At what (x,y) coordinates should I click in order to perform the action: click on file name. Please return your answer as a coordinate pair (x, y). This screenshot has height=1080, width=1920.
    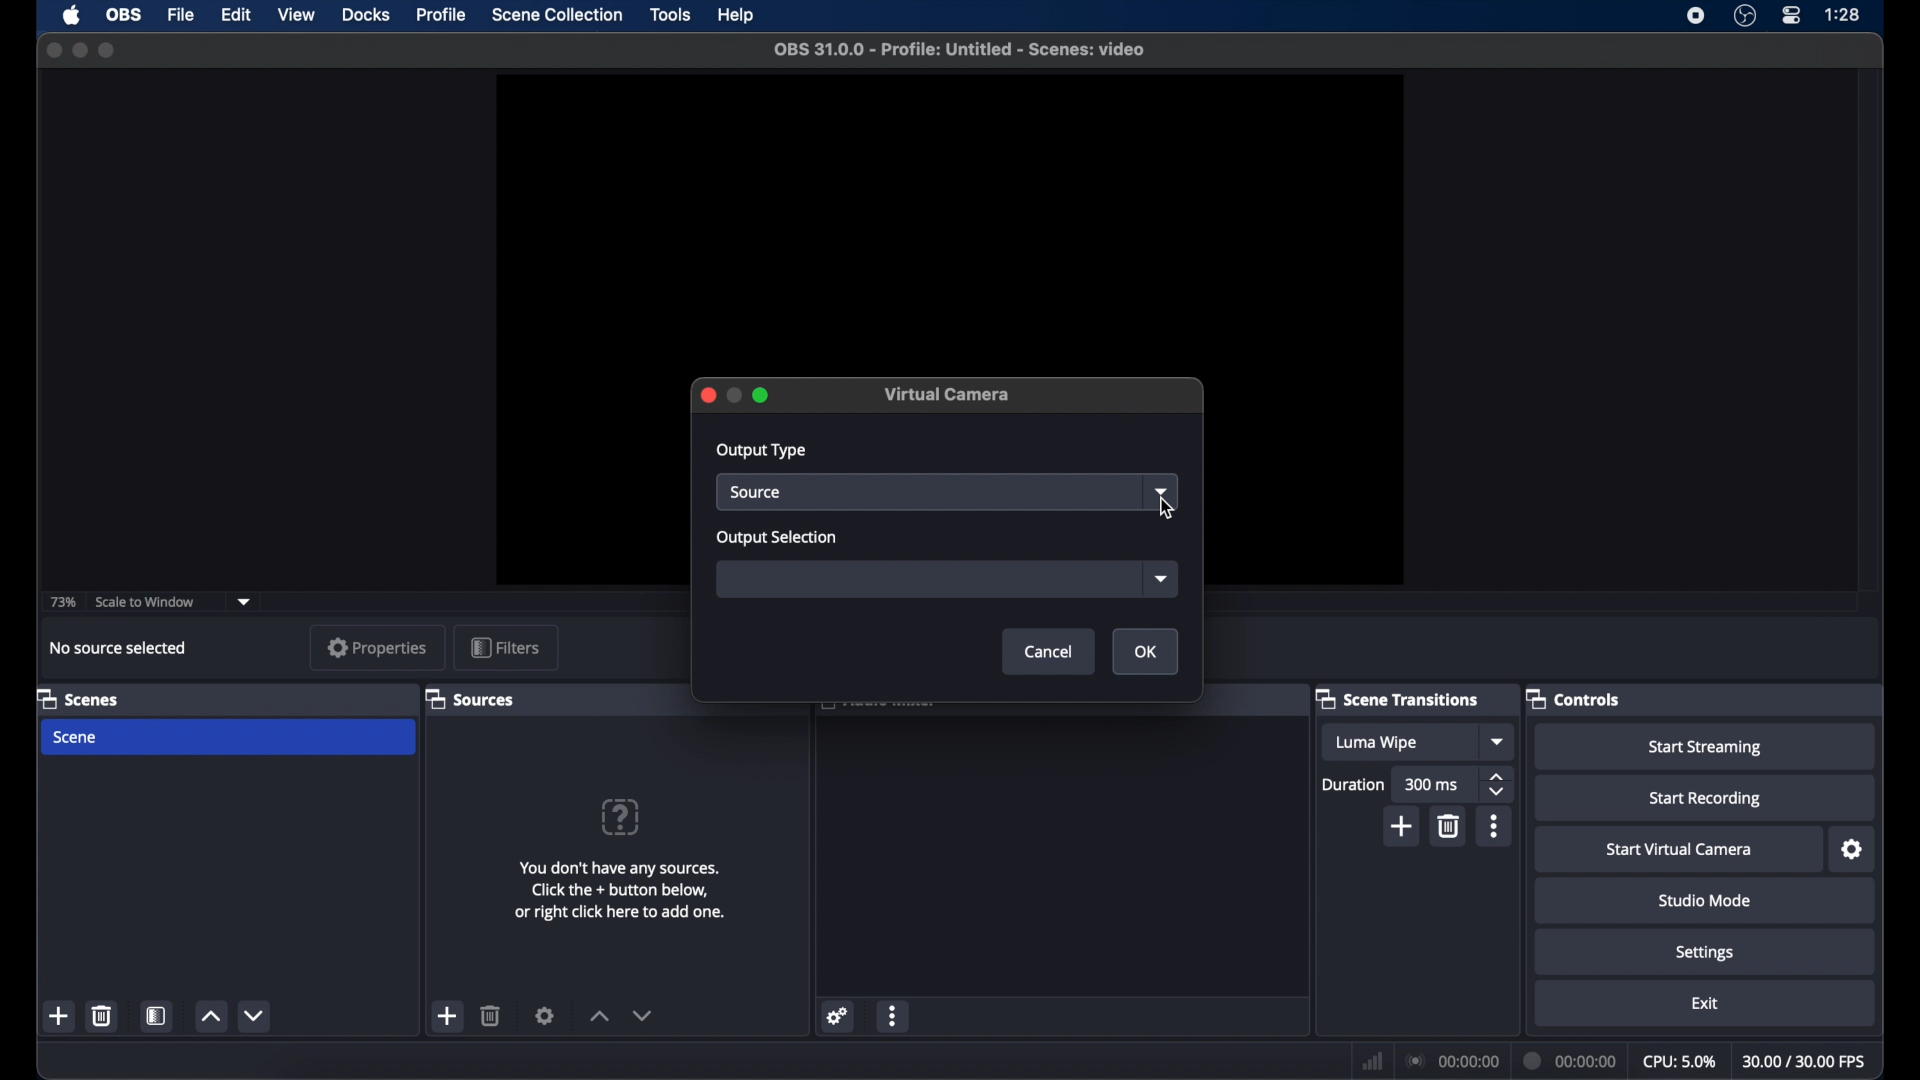
    Looking at the image, I should click on (960, 50).